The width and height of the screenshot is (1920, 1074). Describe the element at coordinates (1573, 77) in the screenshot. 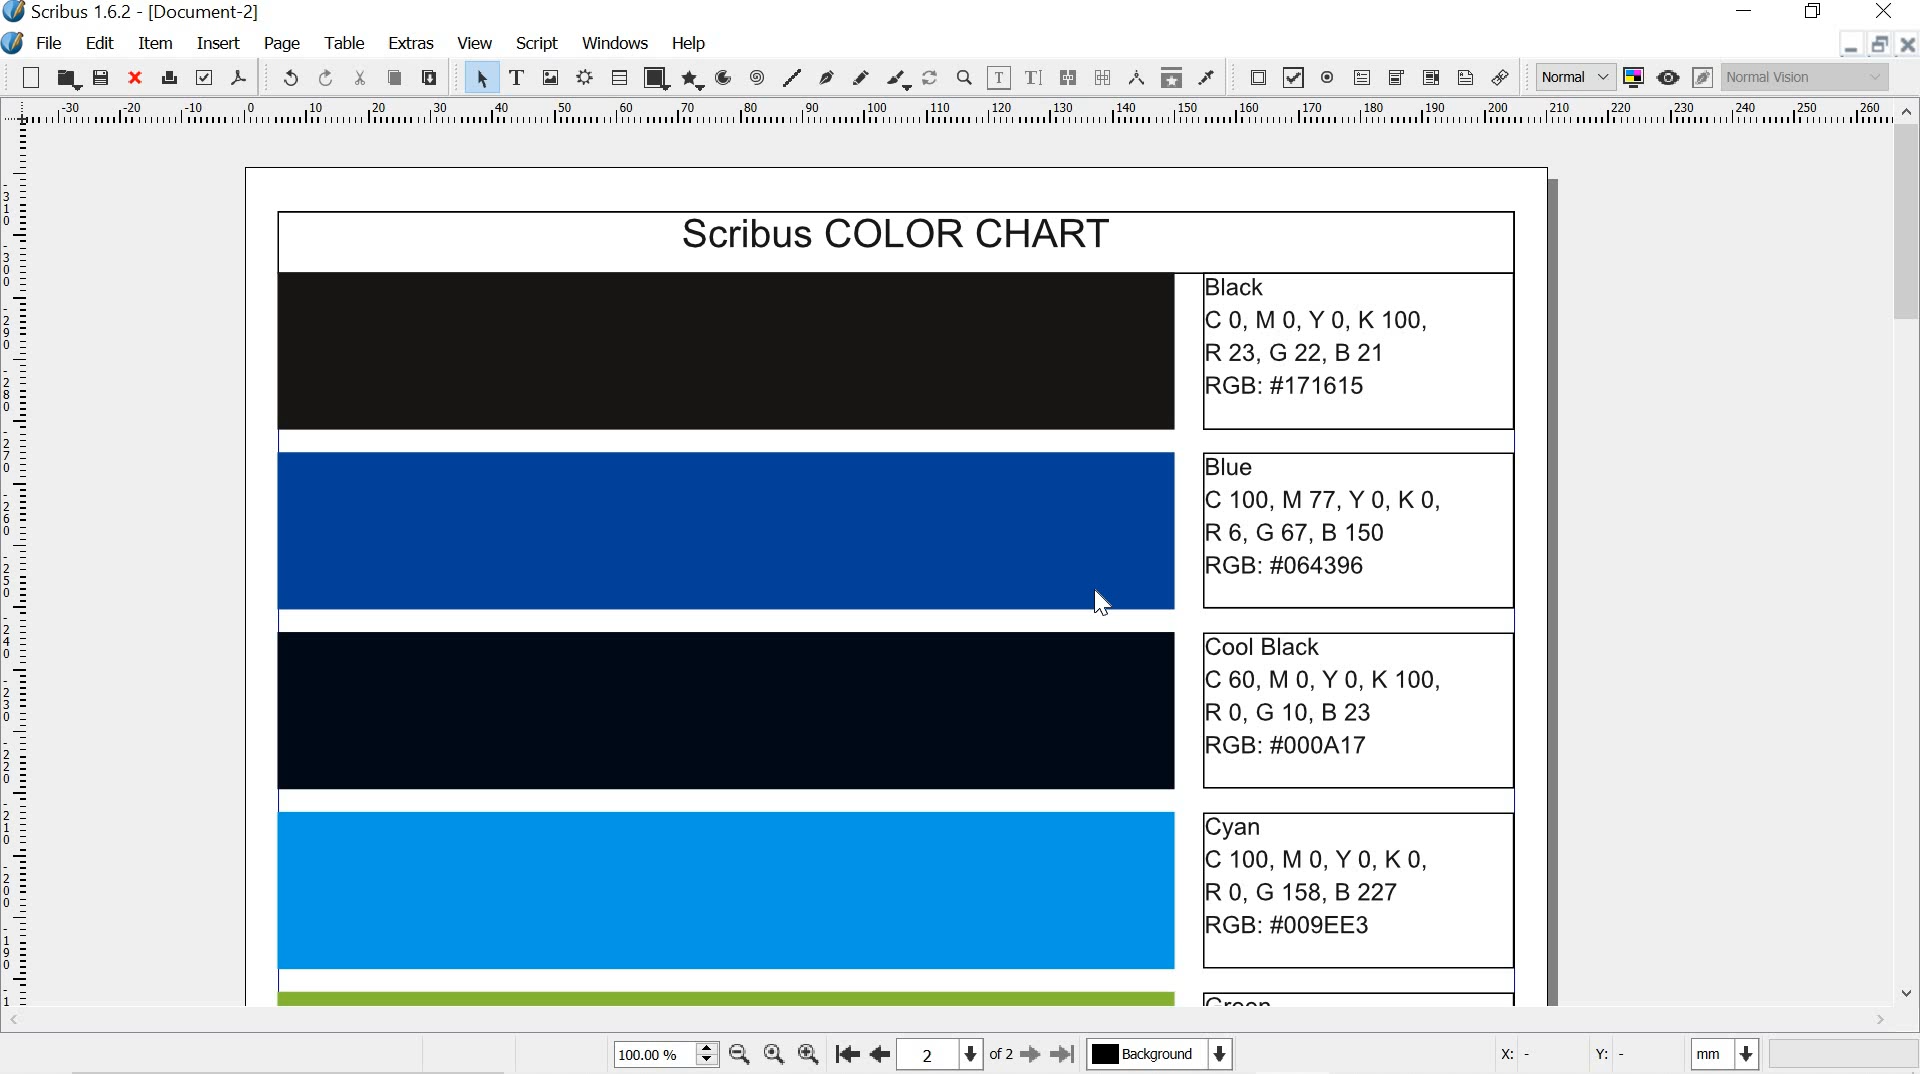

I see `Normal` at that location.